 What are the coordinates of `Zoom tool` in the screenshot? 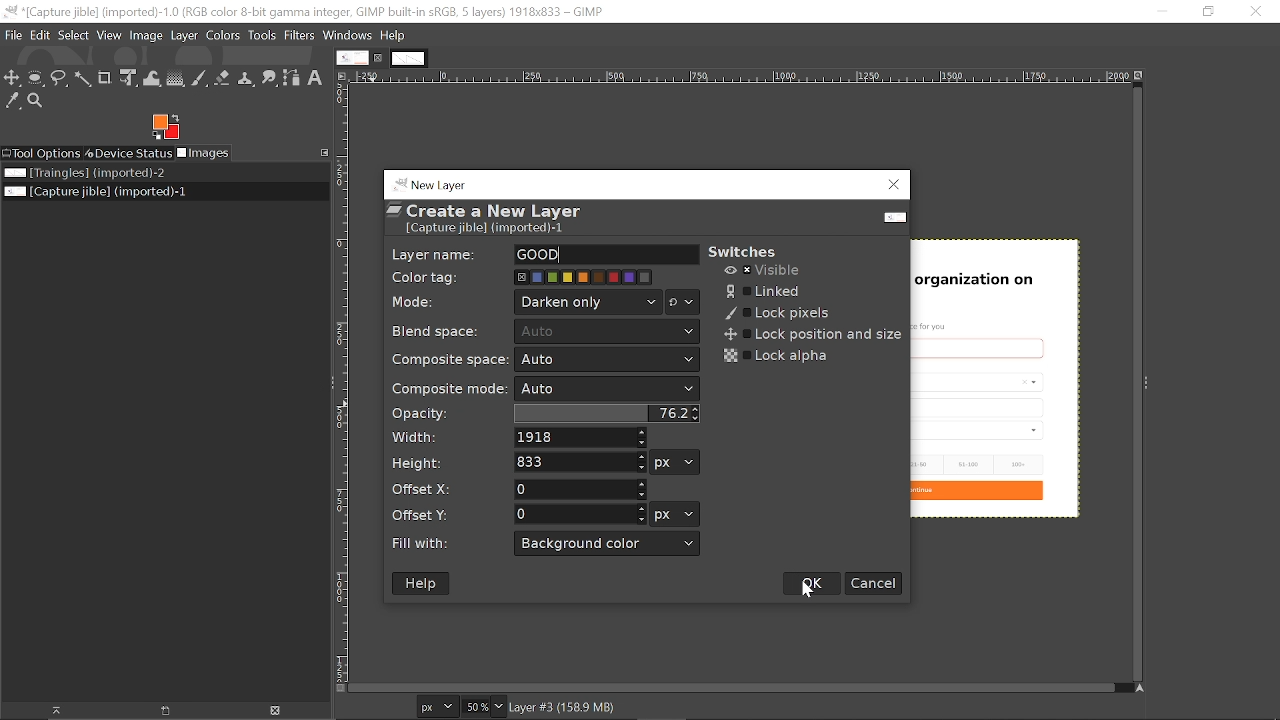 It's located at (39, 102).